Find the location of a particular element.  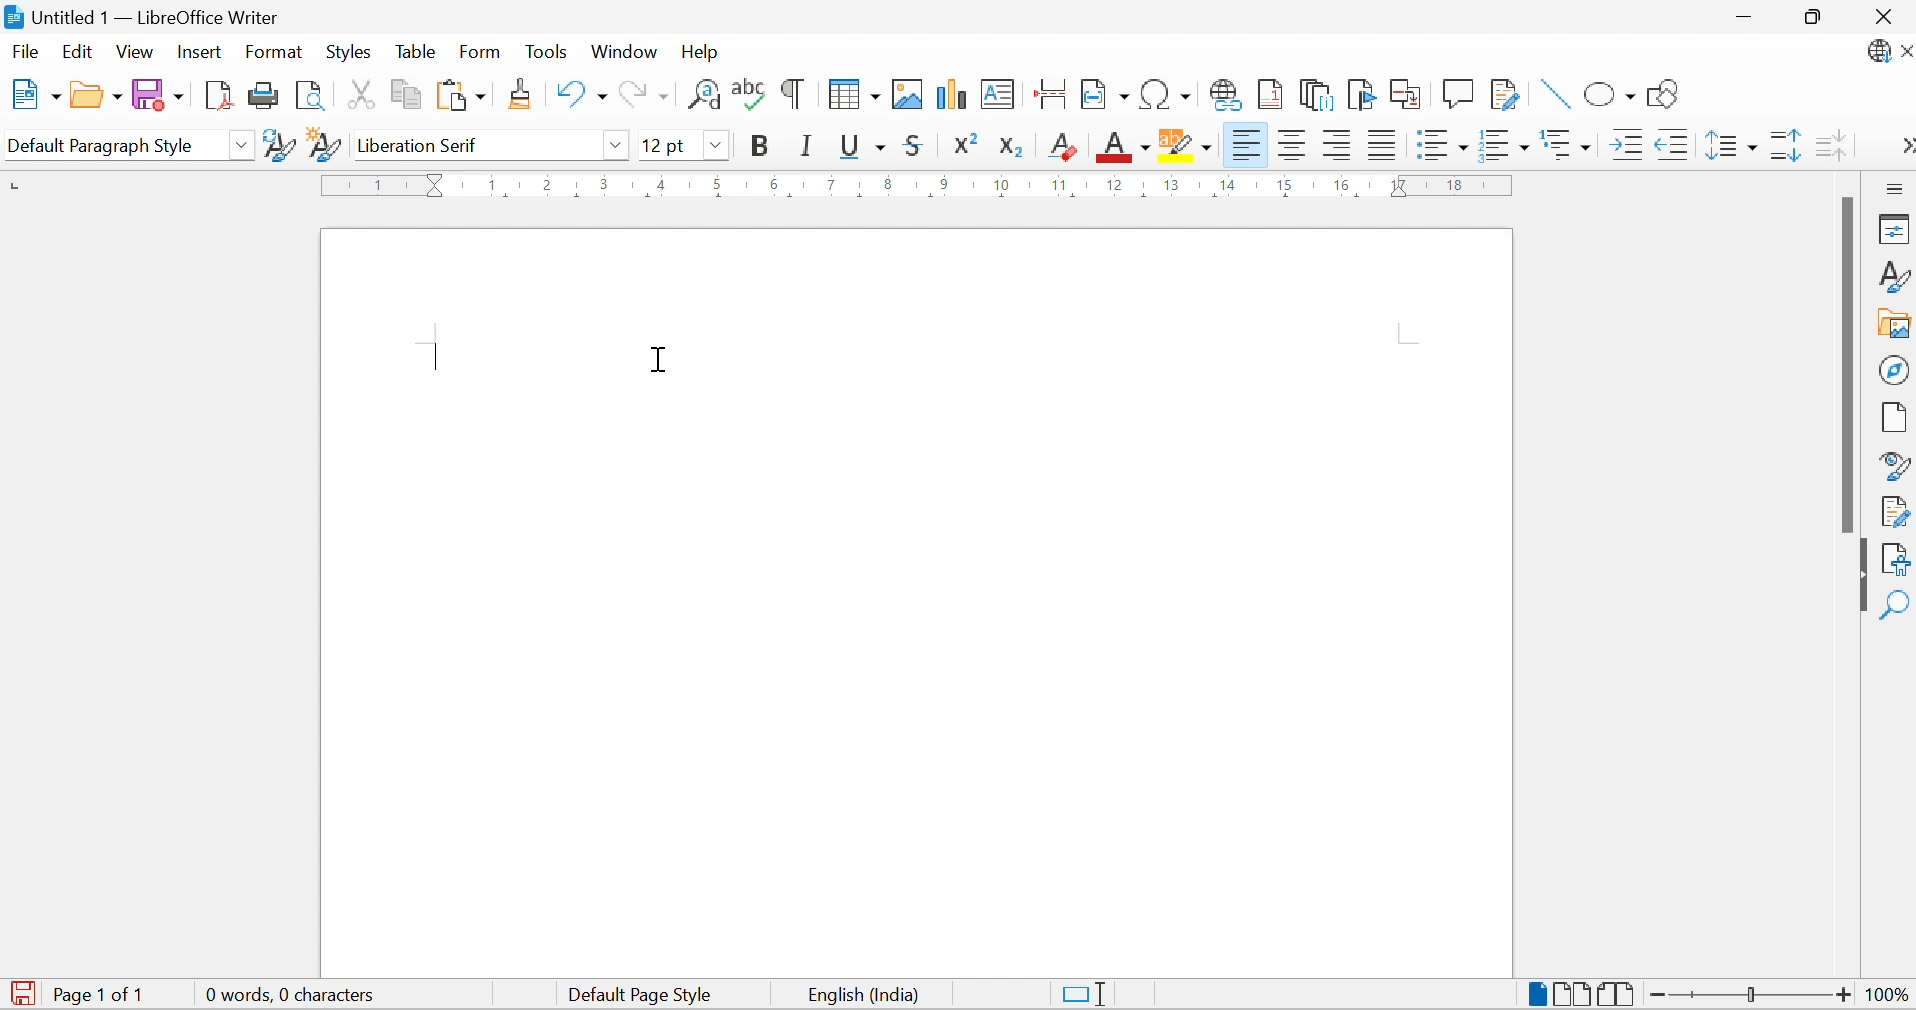

Accessibility Check is located at coordinates (1897, 557).